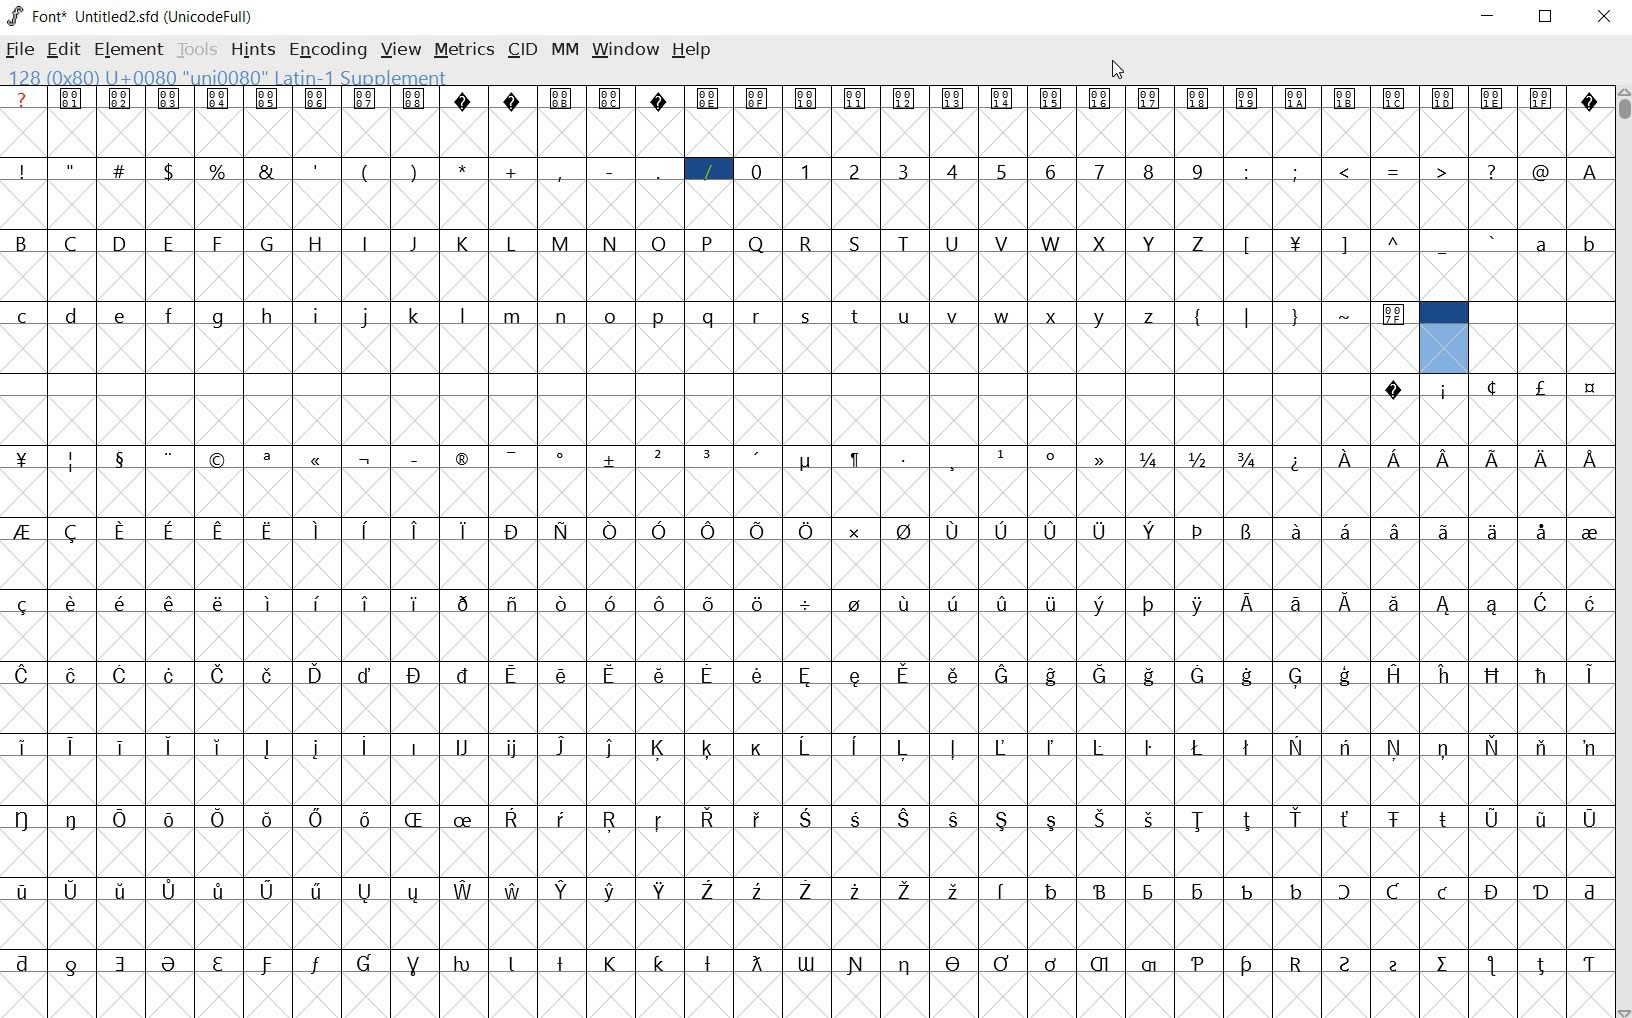 Image resolution: width=1632 pixels, height=1018 pixels. I want to click on Symbol, so click(955, 532).